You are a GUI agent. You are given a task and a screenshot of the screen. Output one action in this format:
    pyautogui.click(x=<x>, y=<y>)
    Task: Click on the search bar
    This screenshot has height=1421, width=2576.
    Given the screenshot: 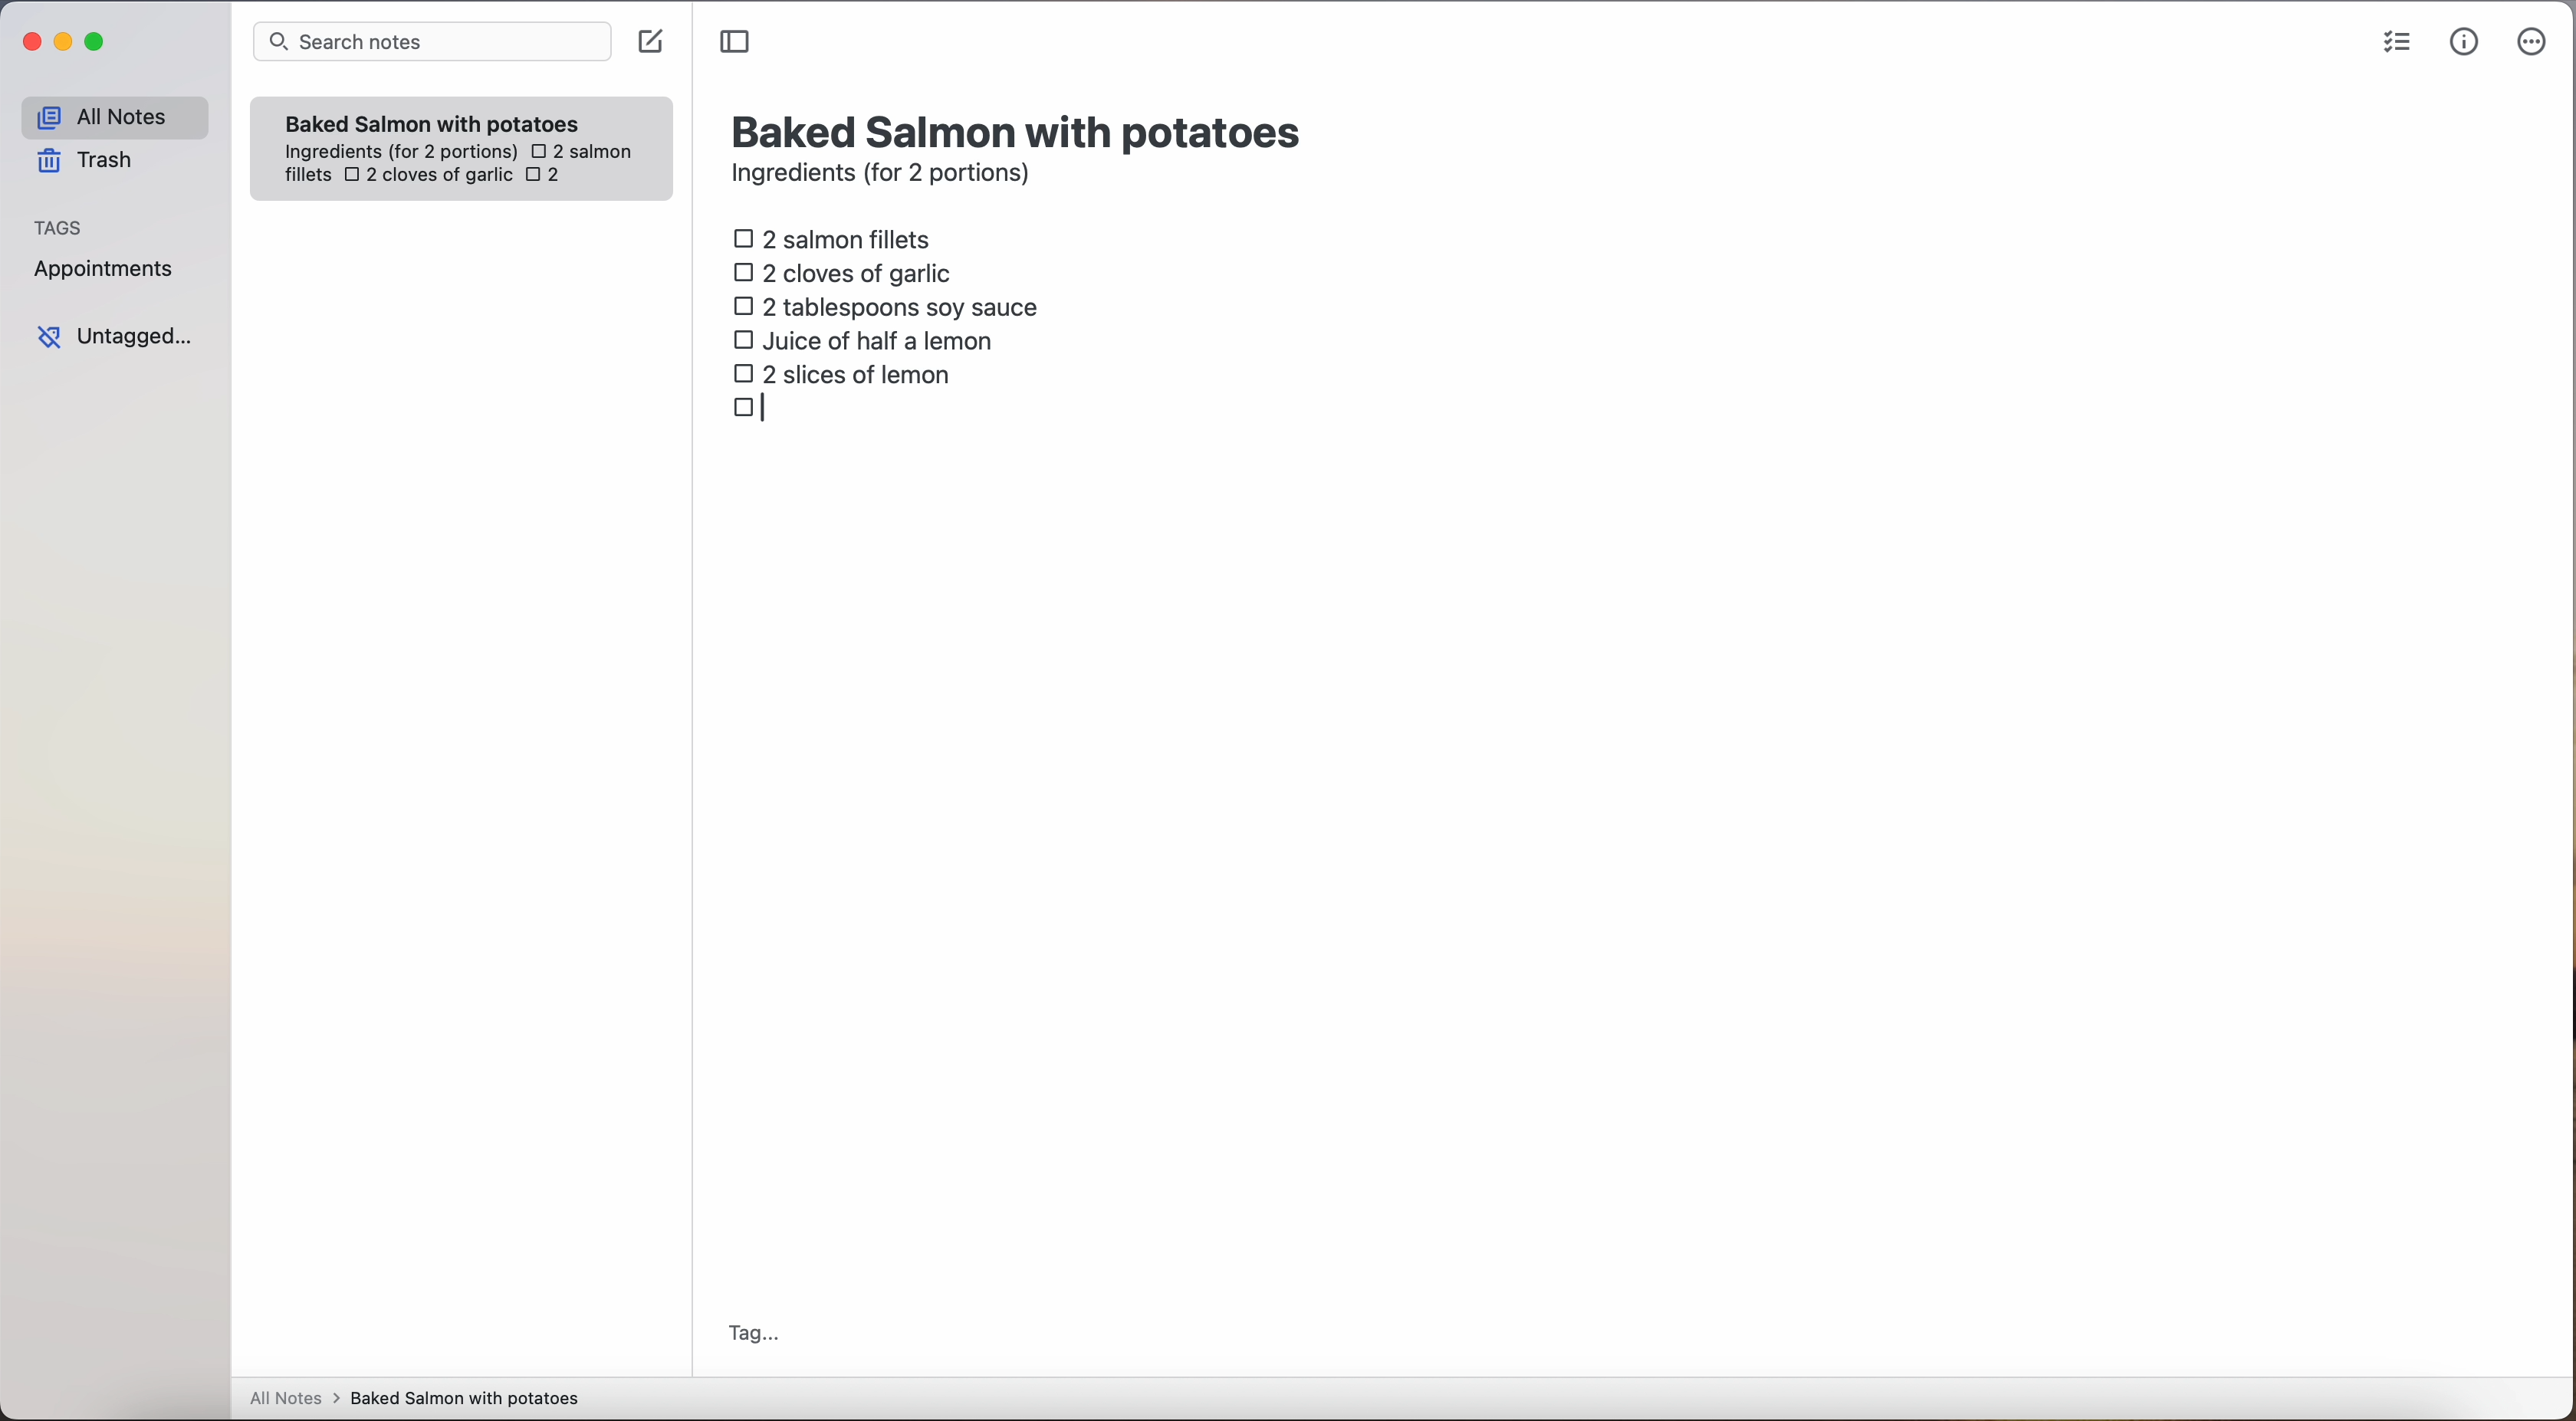 What is the action you would take?
    pyautogui.click(x=430, y=44)
    